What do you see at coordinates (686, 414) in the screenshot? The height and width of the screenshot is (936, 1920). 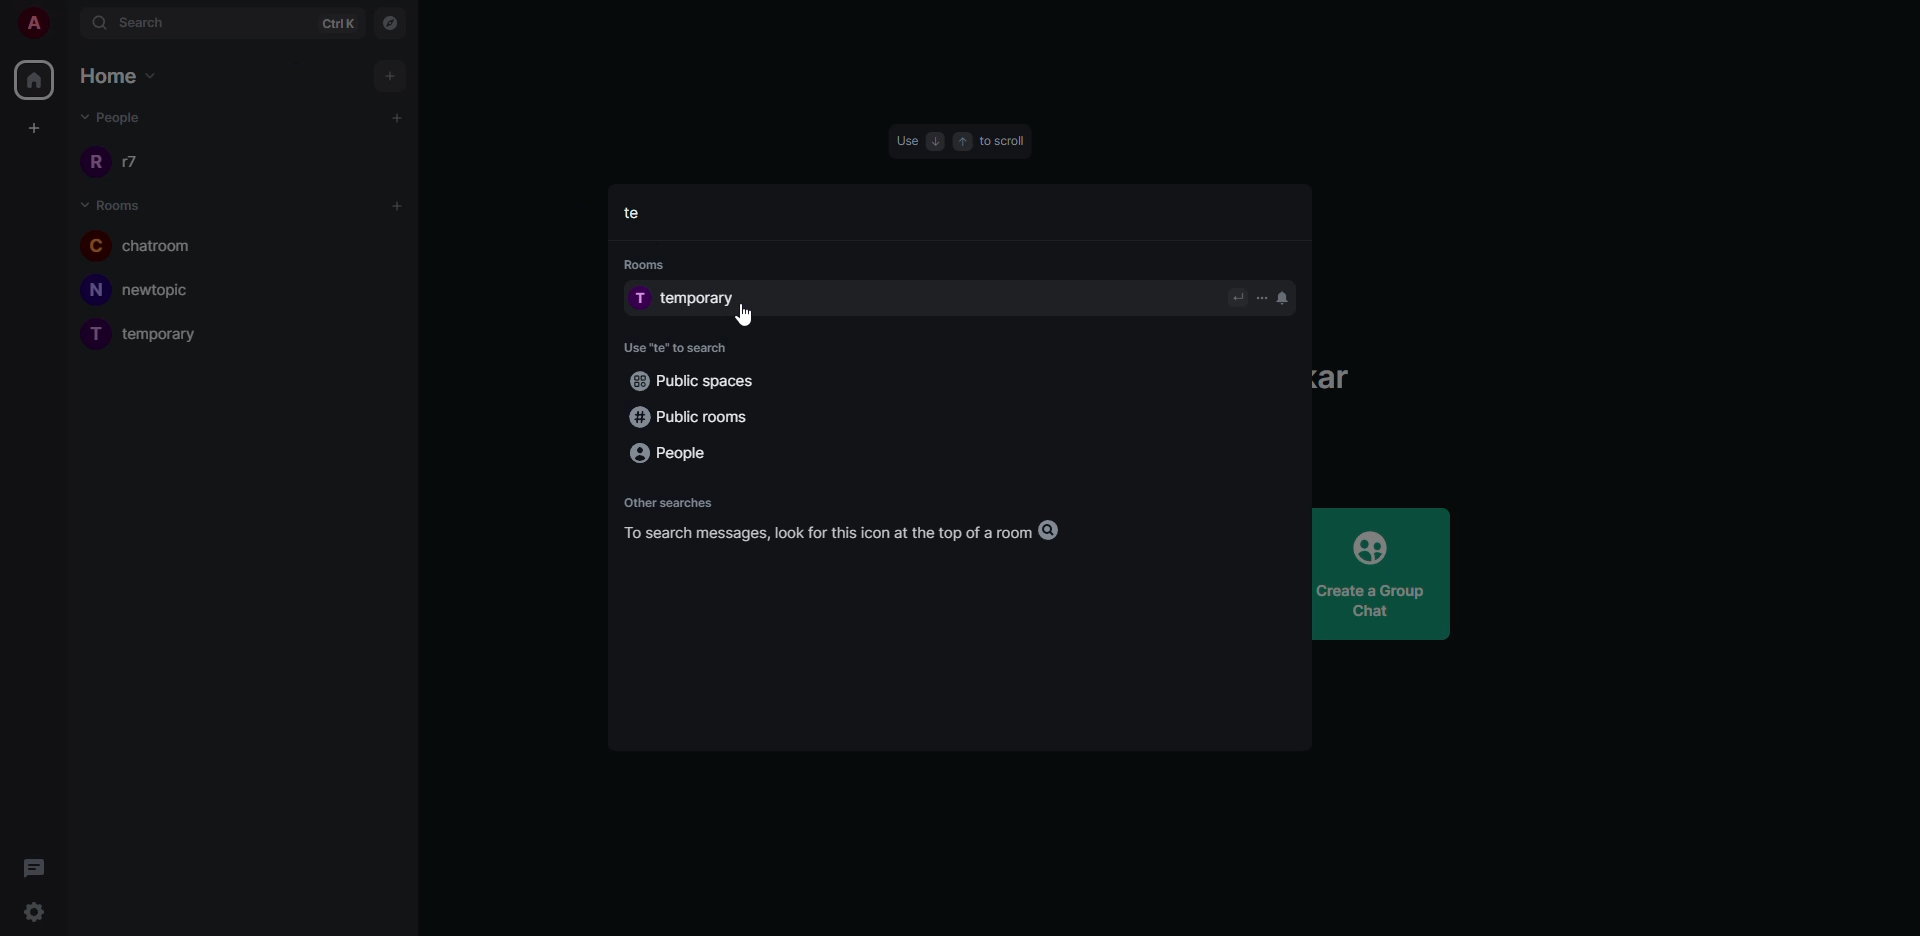 I see `Public rooms` at bounding box center [686, 414].